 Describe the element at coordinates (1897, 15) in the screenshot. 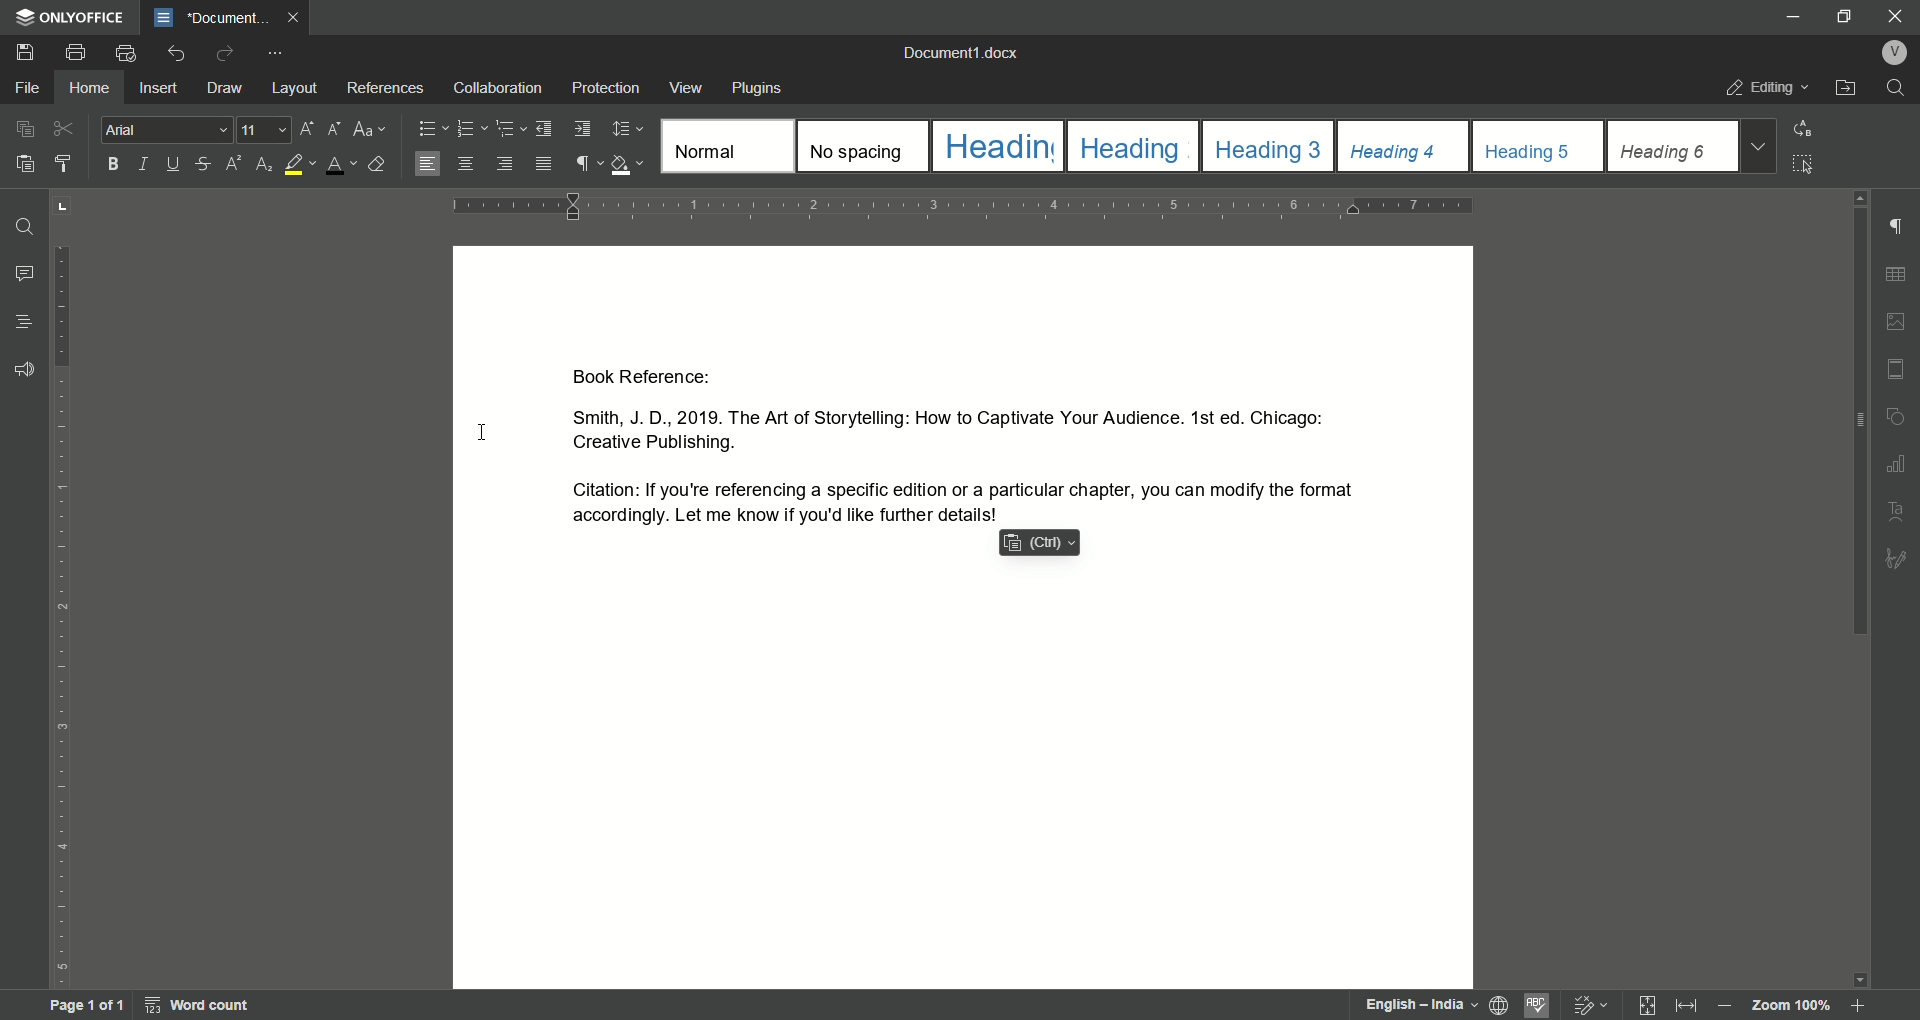

I see `close` at that location.